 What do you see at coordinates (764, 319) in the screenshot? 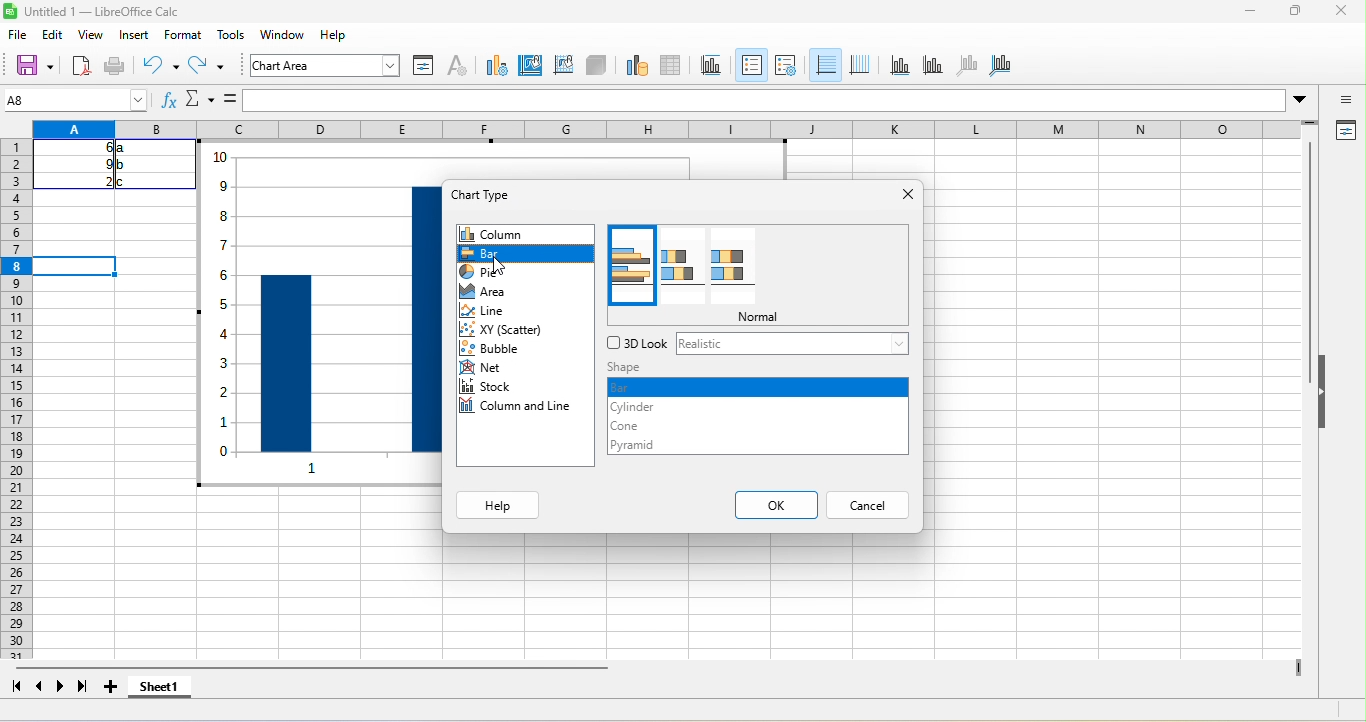
I see `normal` at bounding box center [764, 319].